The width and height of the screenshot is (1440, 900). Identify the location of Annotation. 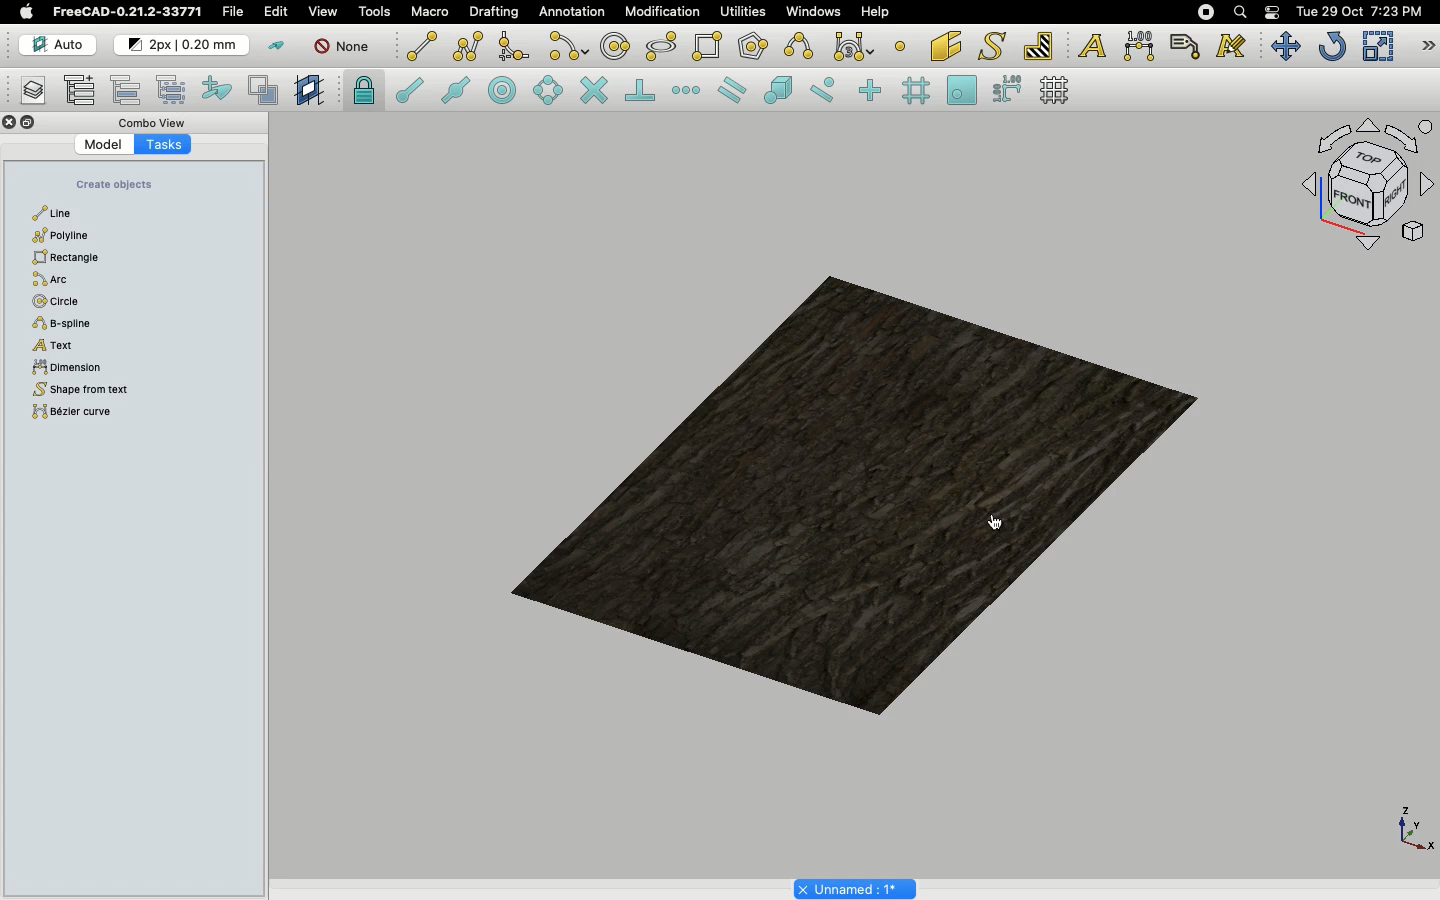
(573, 12).